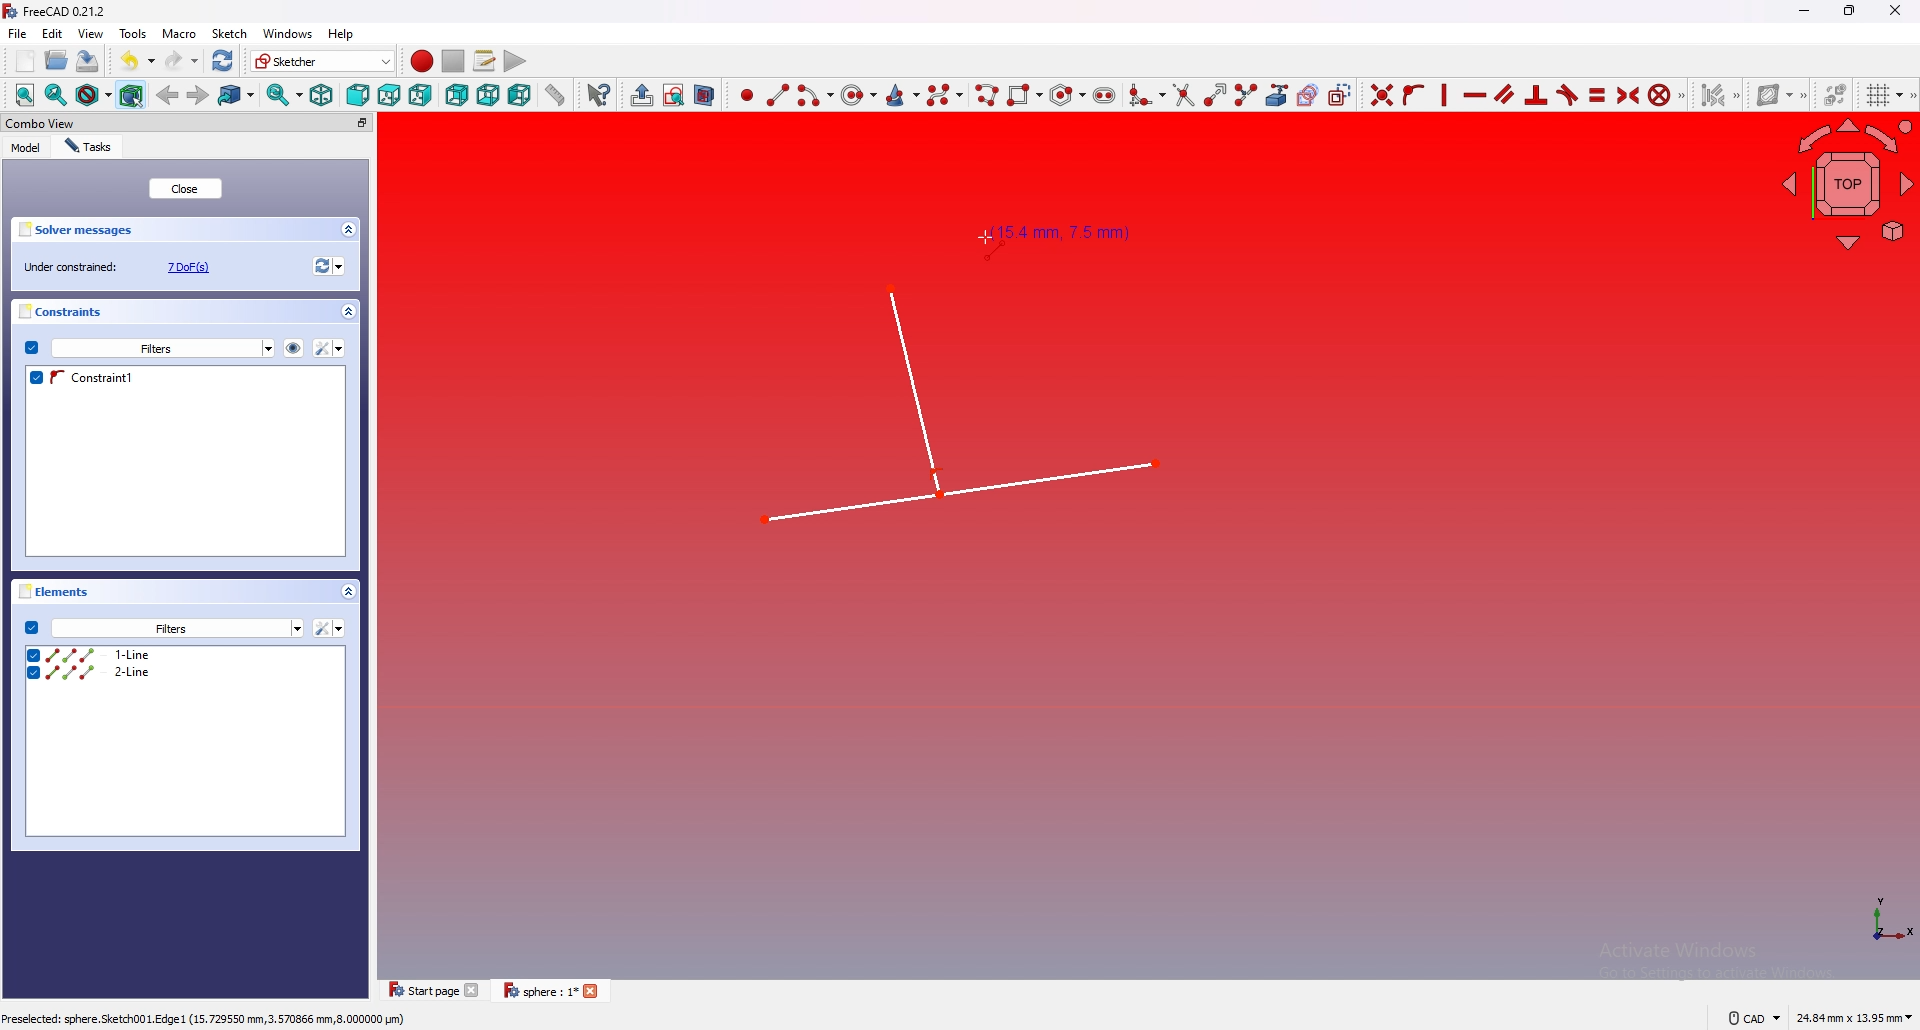  Describe the element at coordinates (178, 629) in the screenshot. I see `Settings` at that location.